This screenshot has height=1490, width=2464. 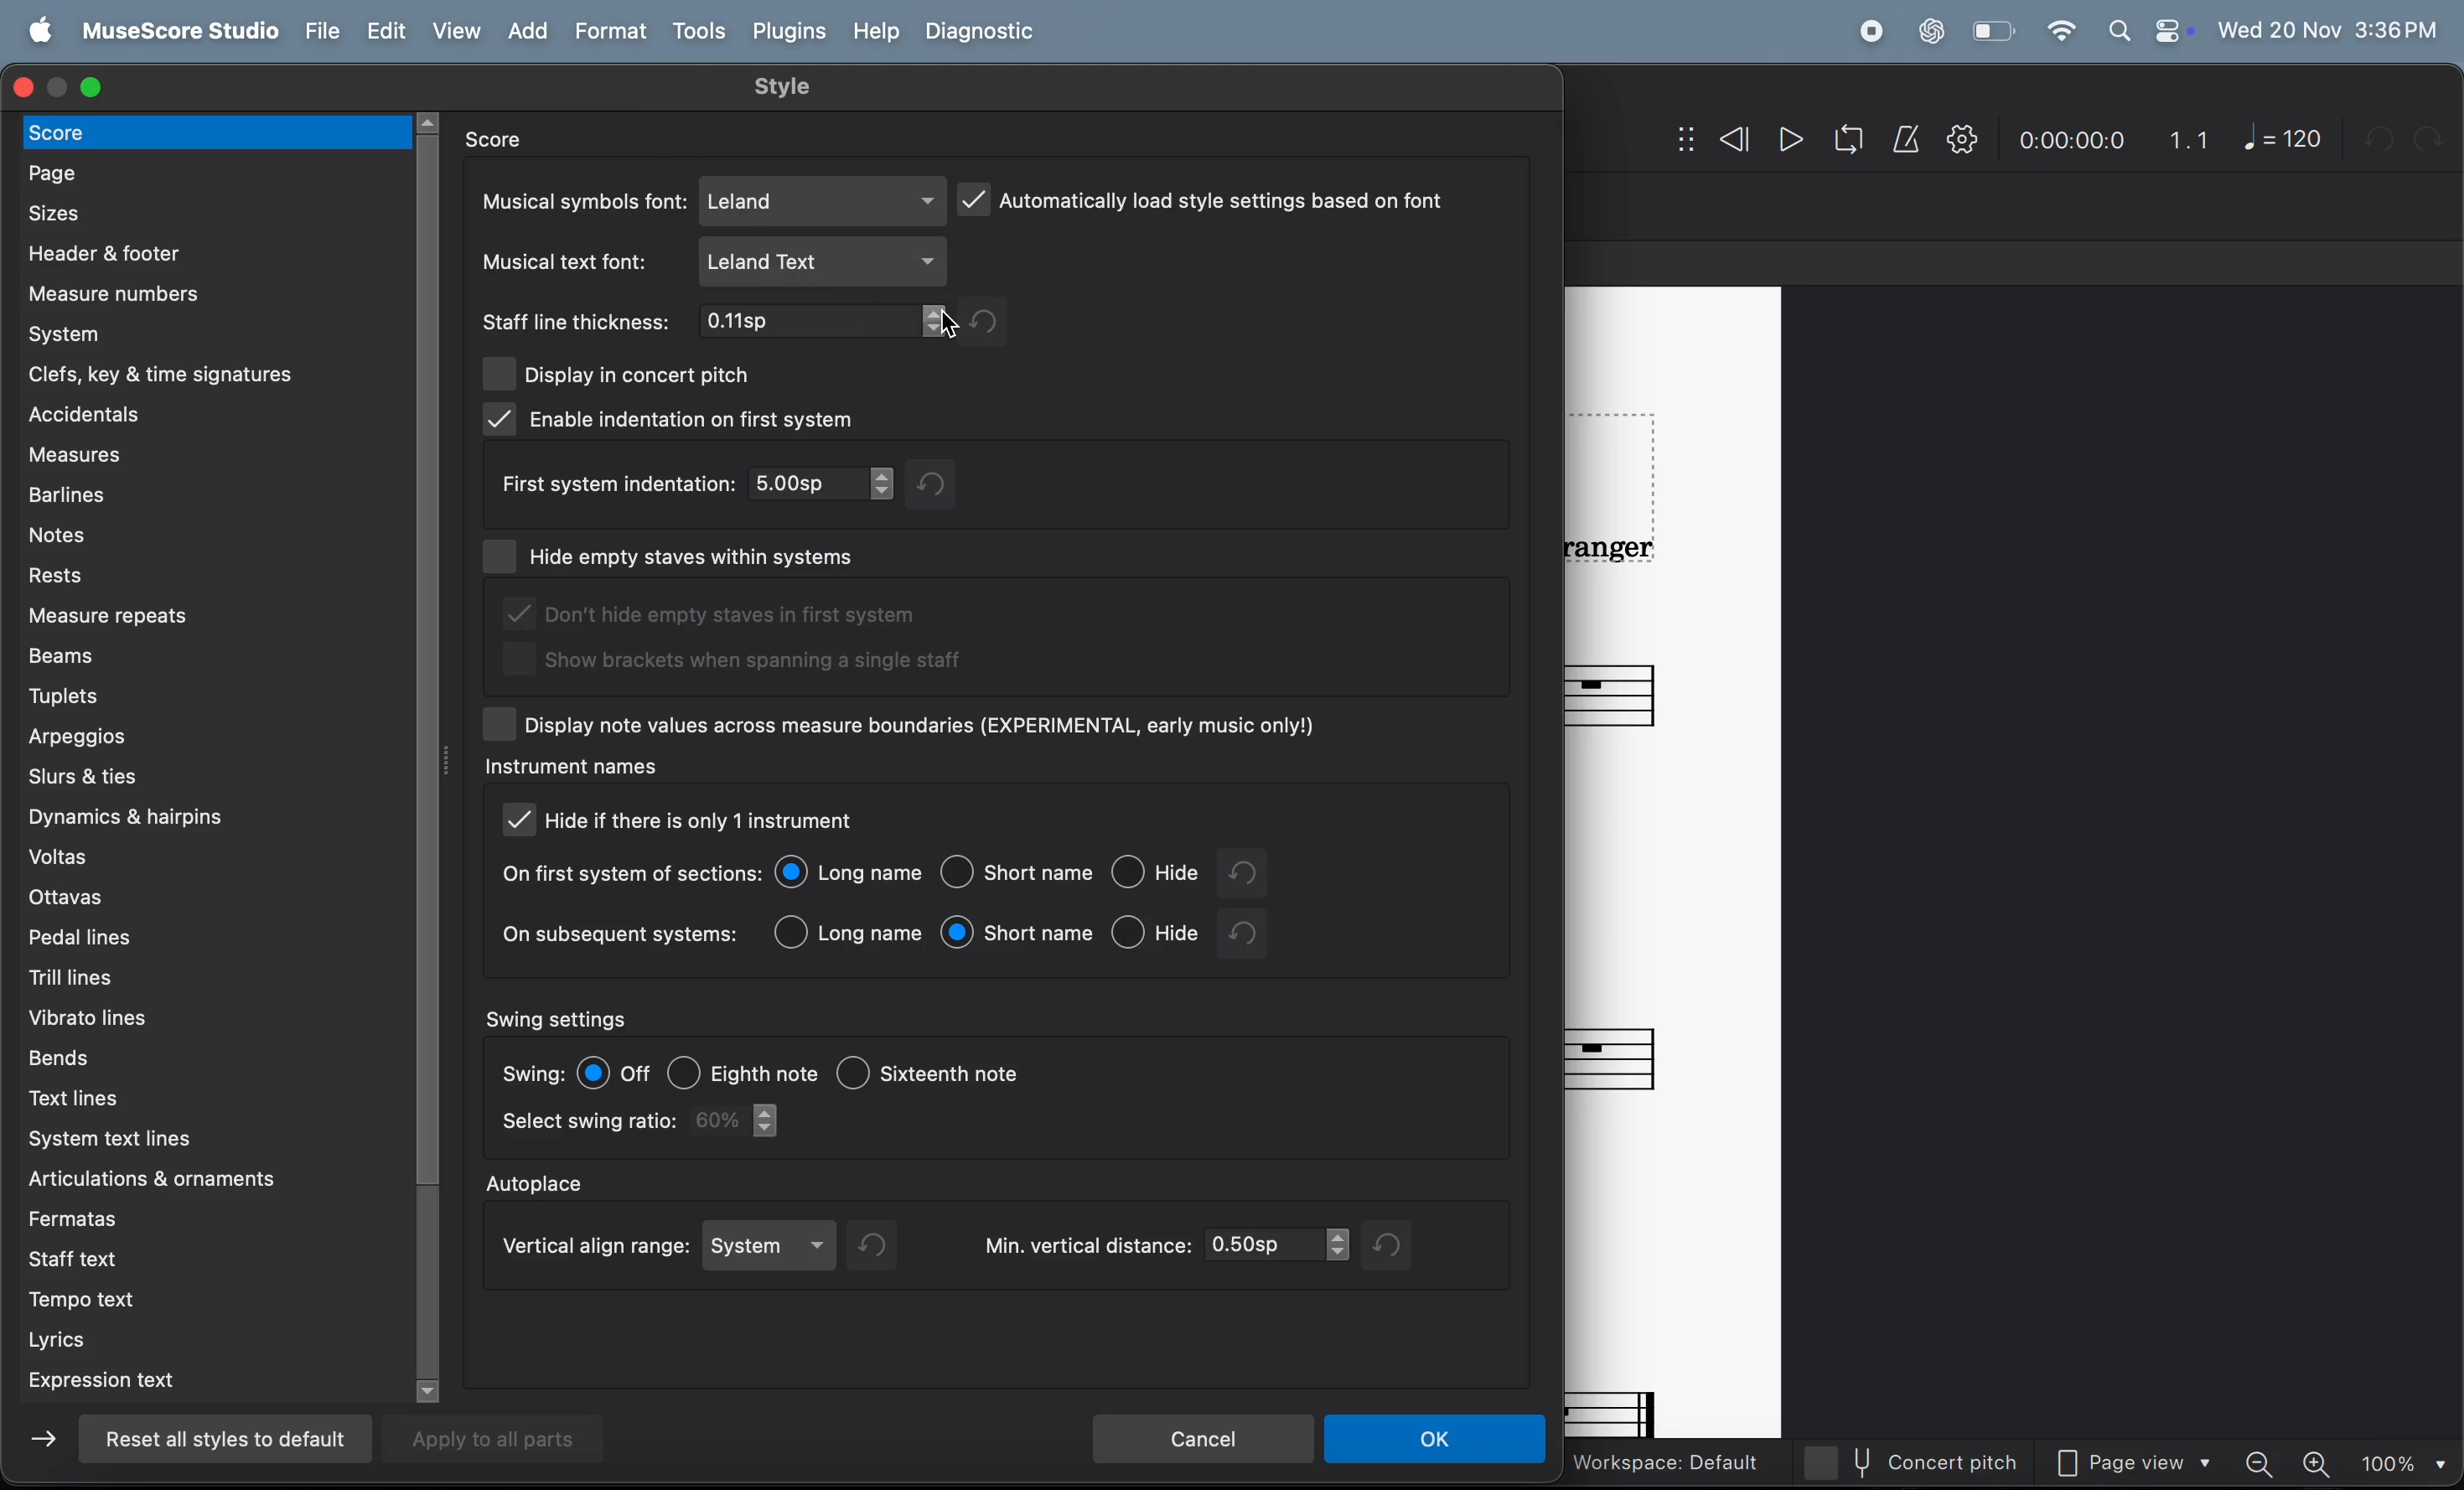 I want to click on tuplets, so click(x=201, y=694).